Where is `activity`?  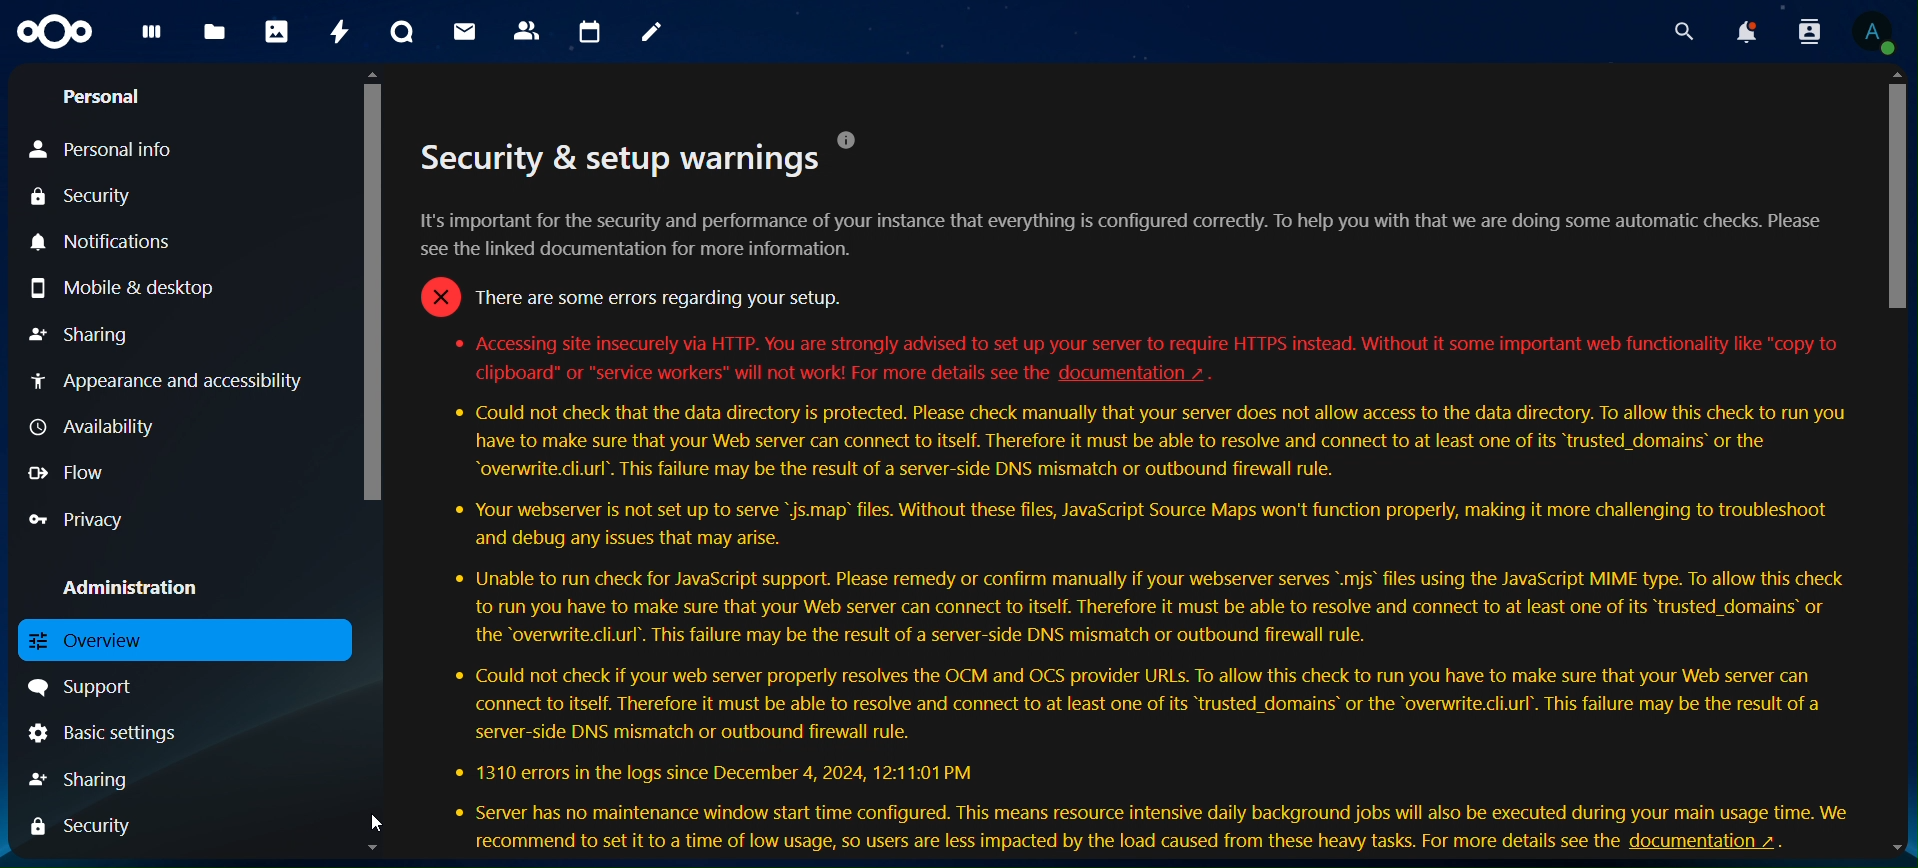
activity is located at coordinates (340, 34).